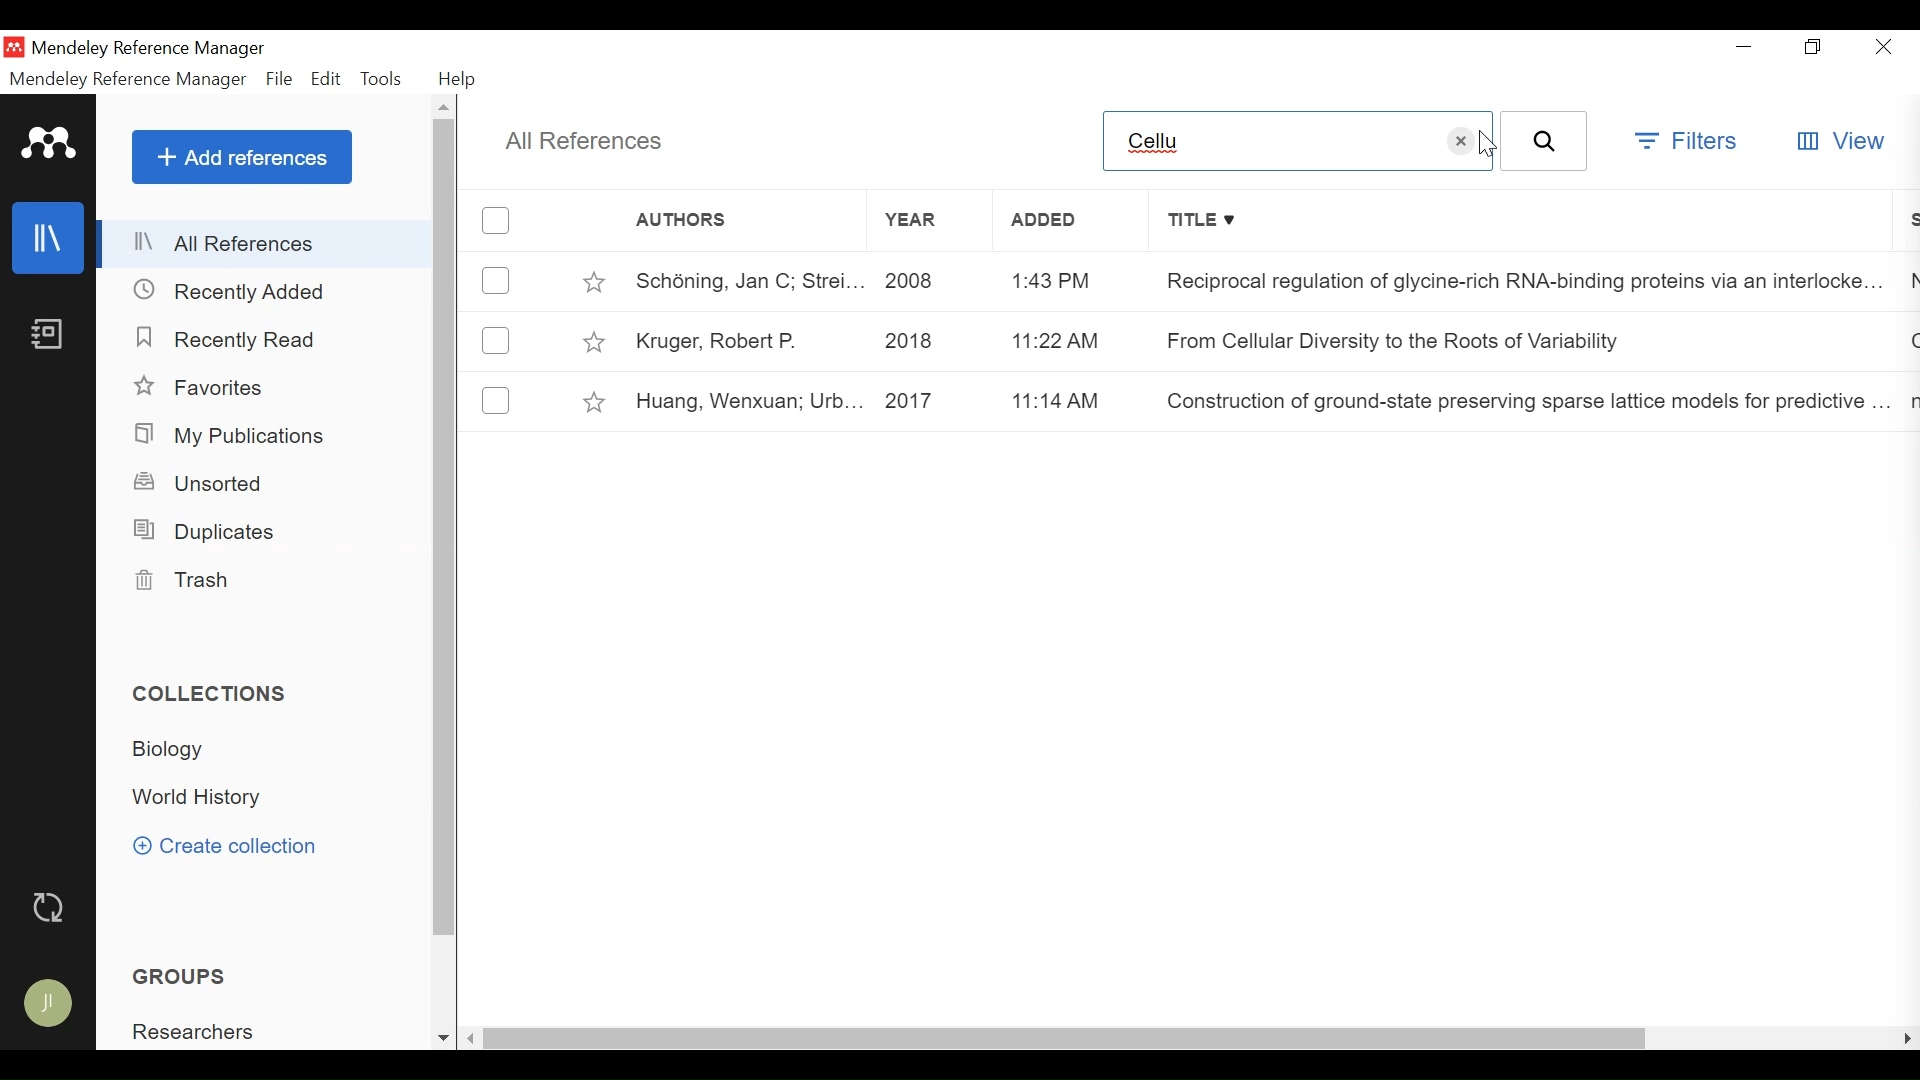  What do you see at coordinates (200, 484) in the screenshot?
I see `Unsorted` at bounding box center [200, 484].